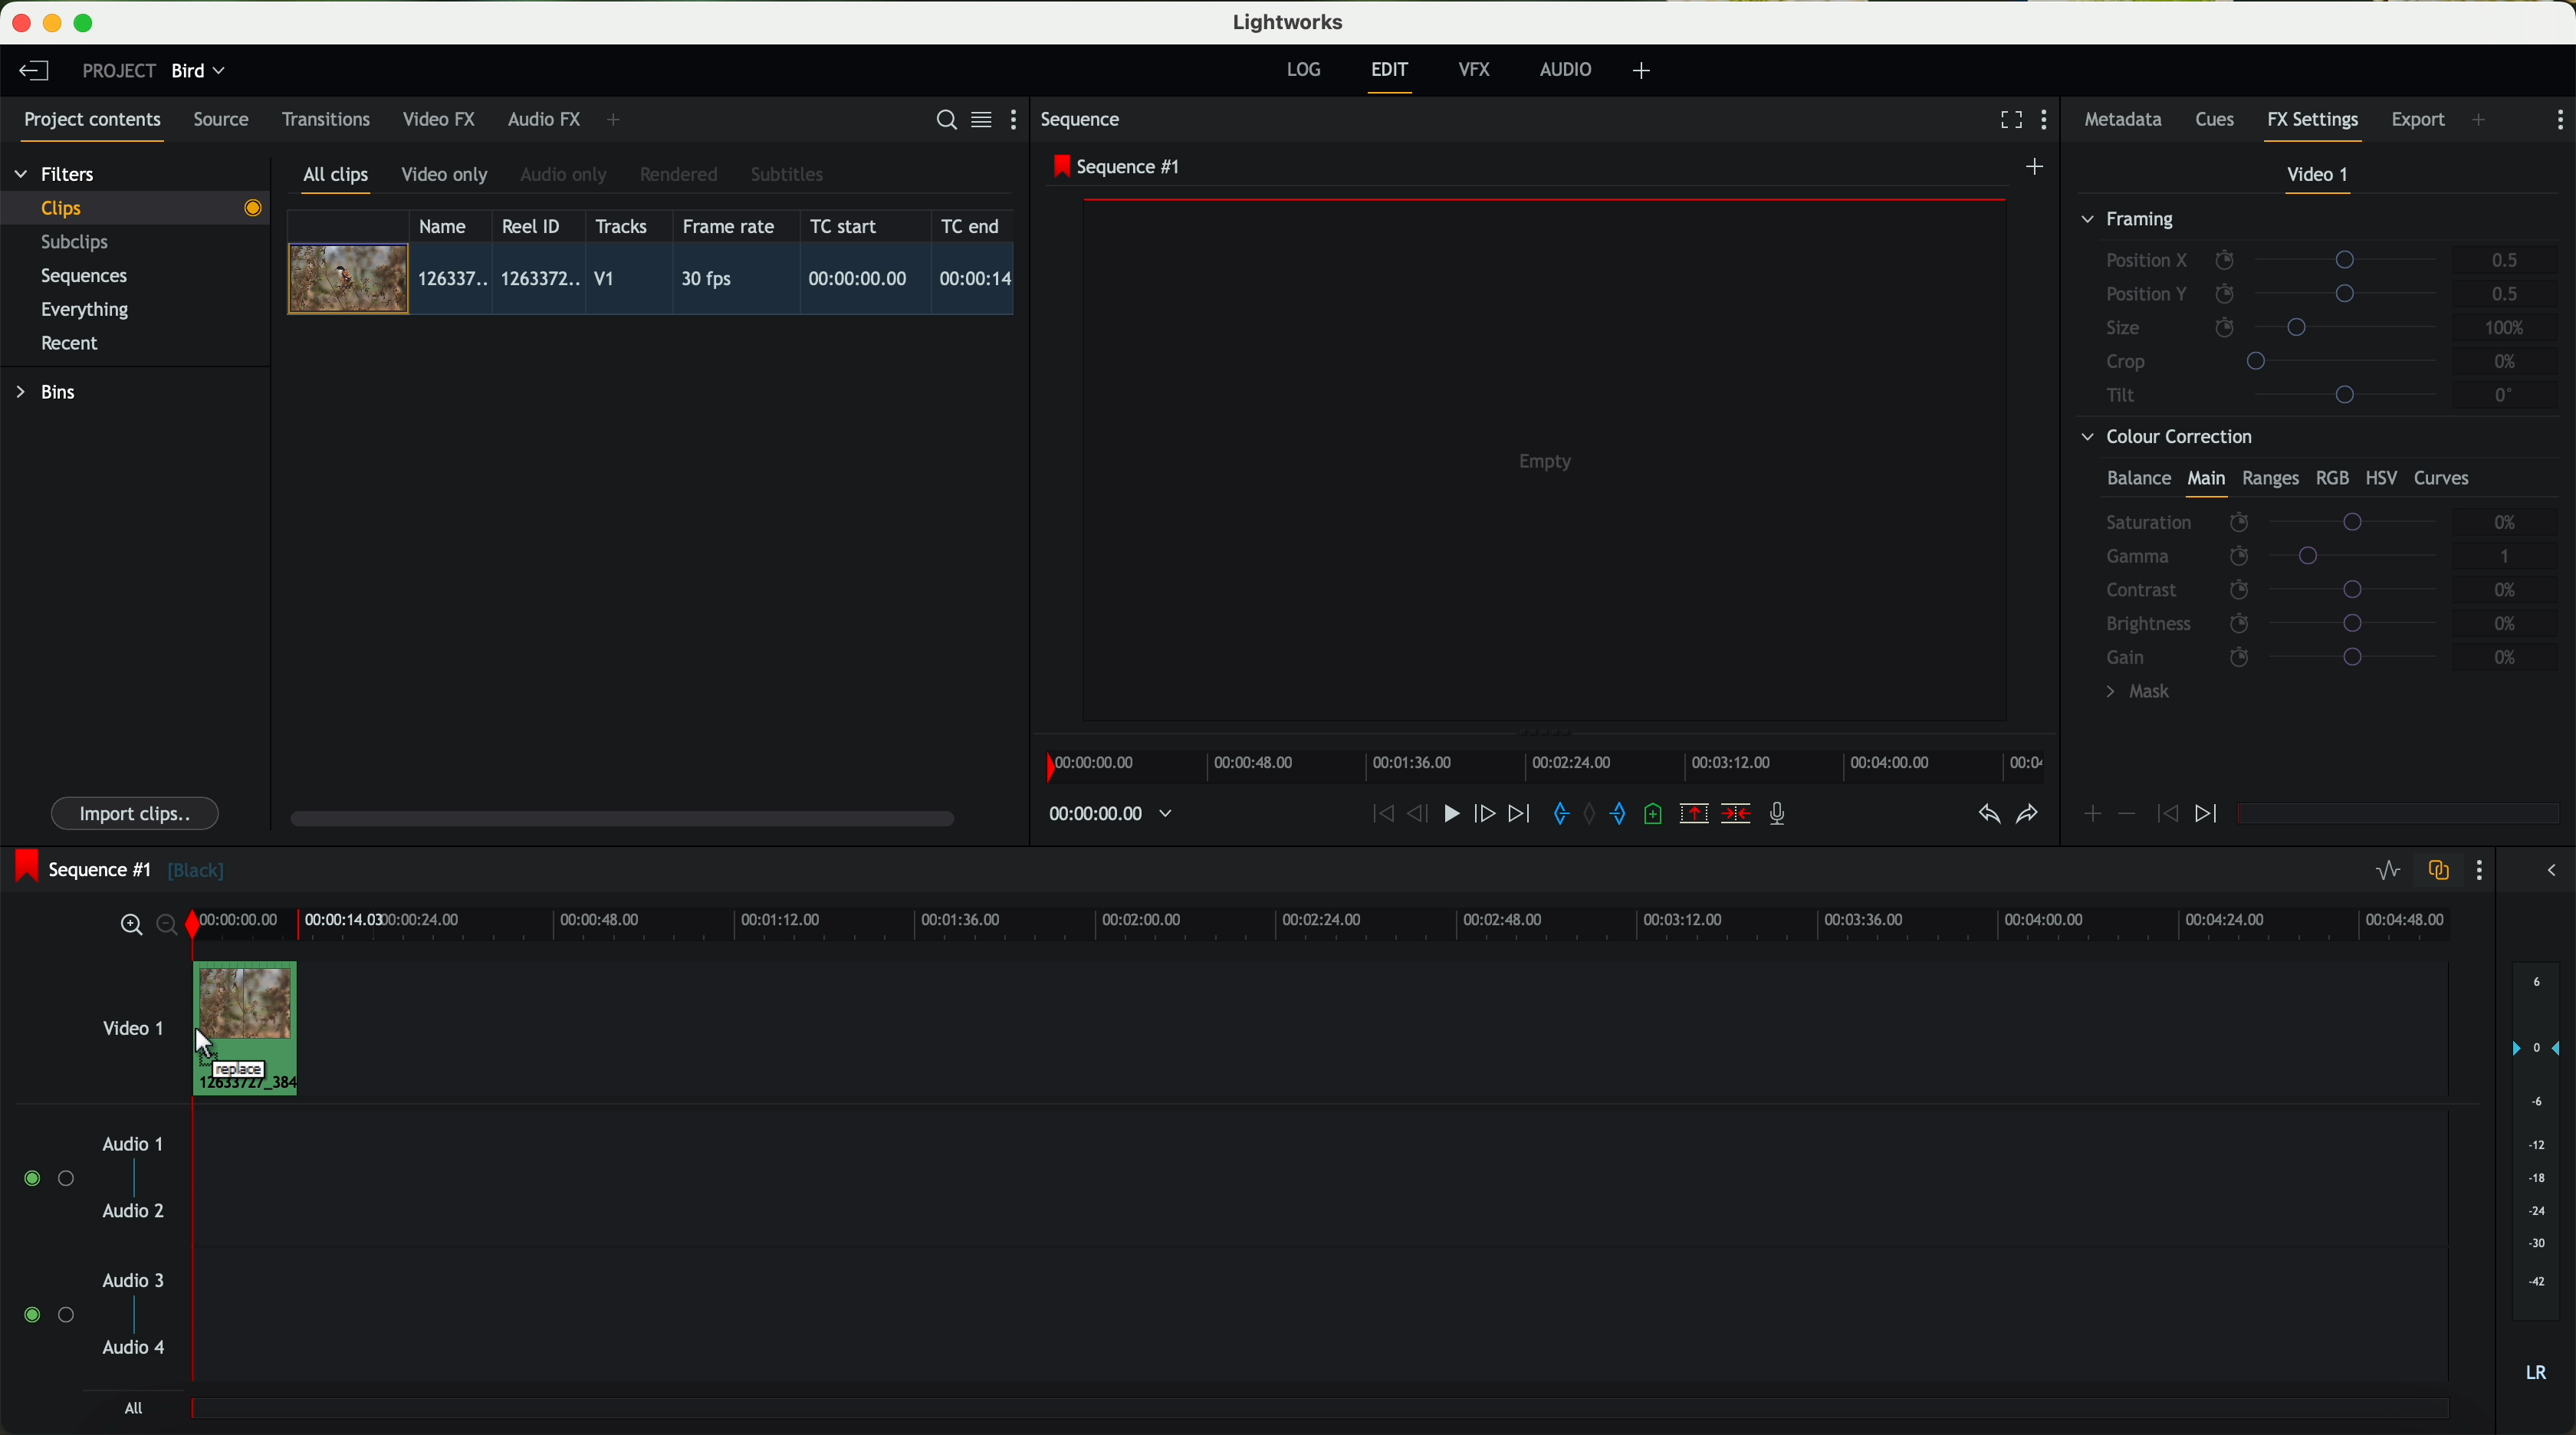  Describe the element at coordinates (1785, 816) in the screenshot. I see `record a voice-over` at that location.